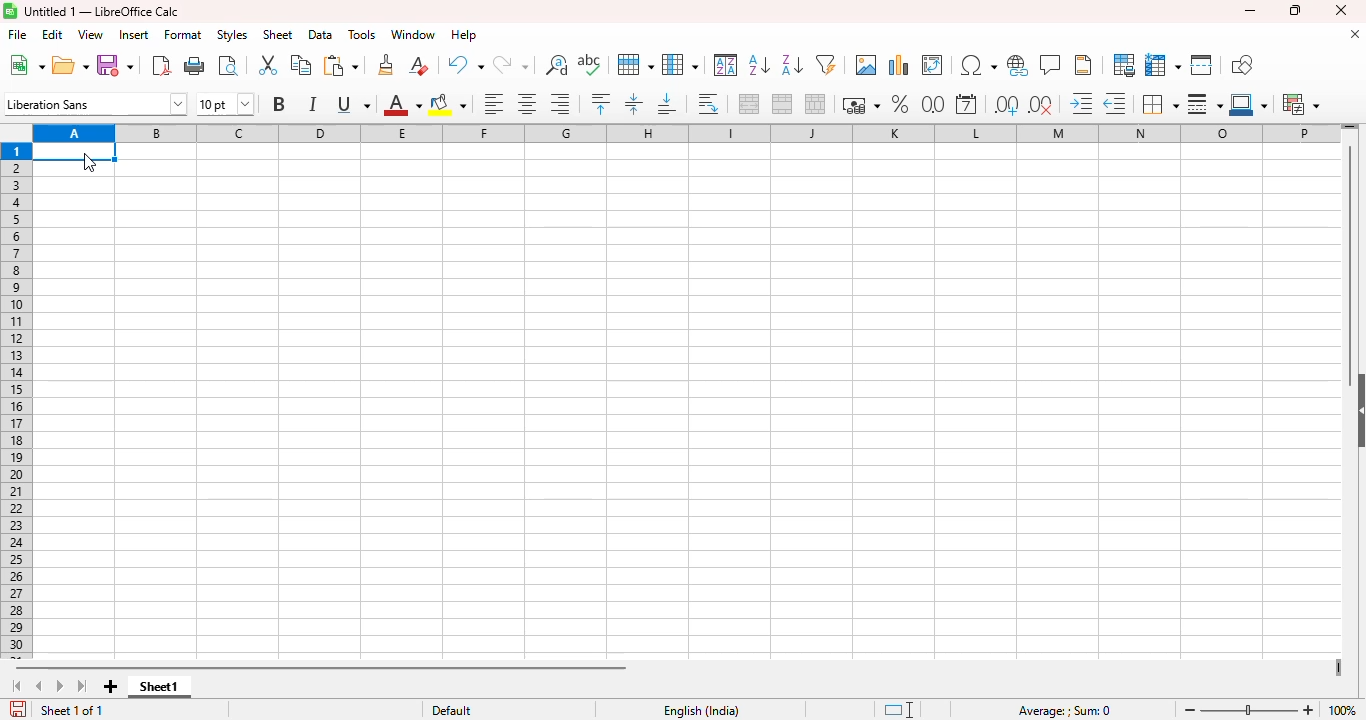 Image resolution: width=1366 pixels, height=720 pixels. What do you see at coordinates (589, 64) in the screenshot?
I see `spelling` at bounding box center [589, 64].